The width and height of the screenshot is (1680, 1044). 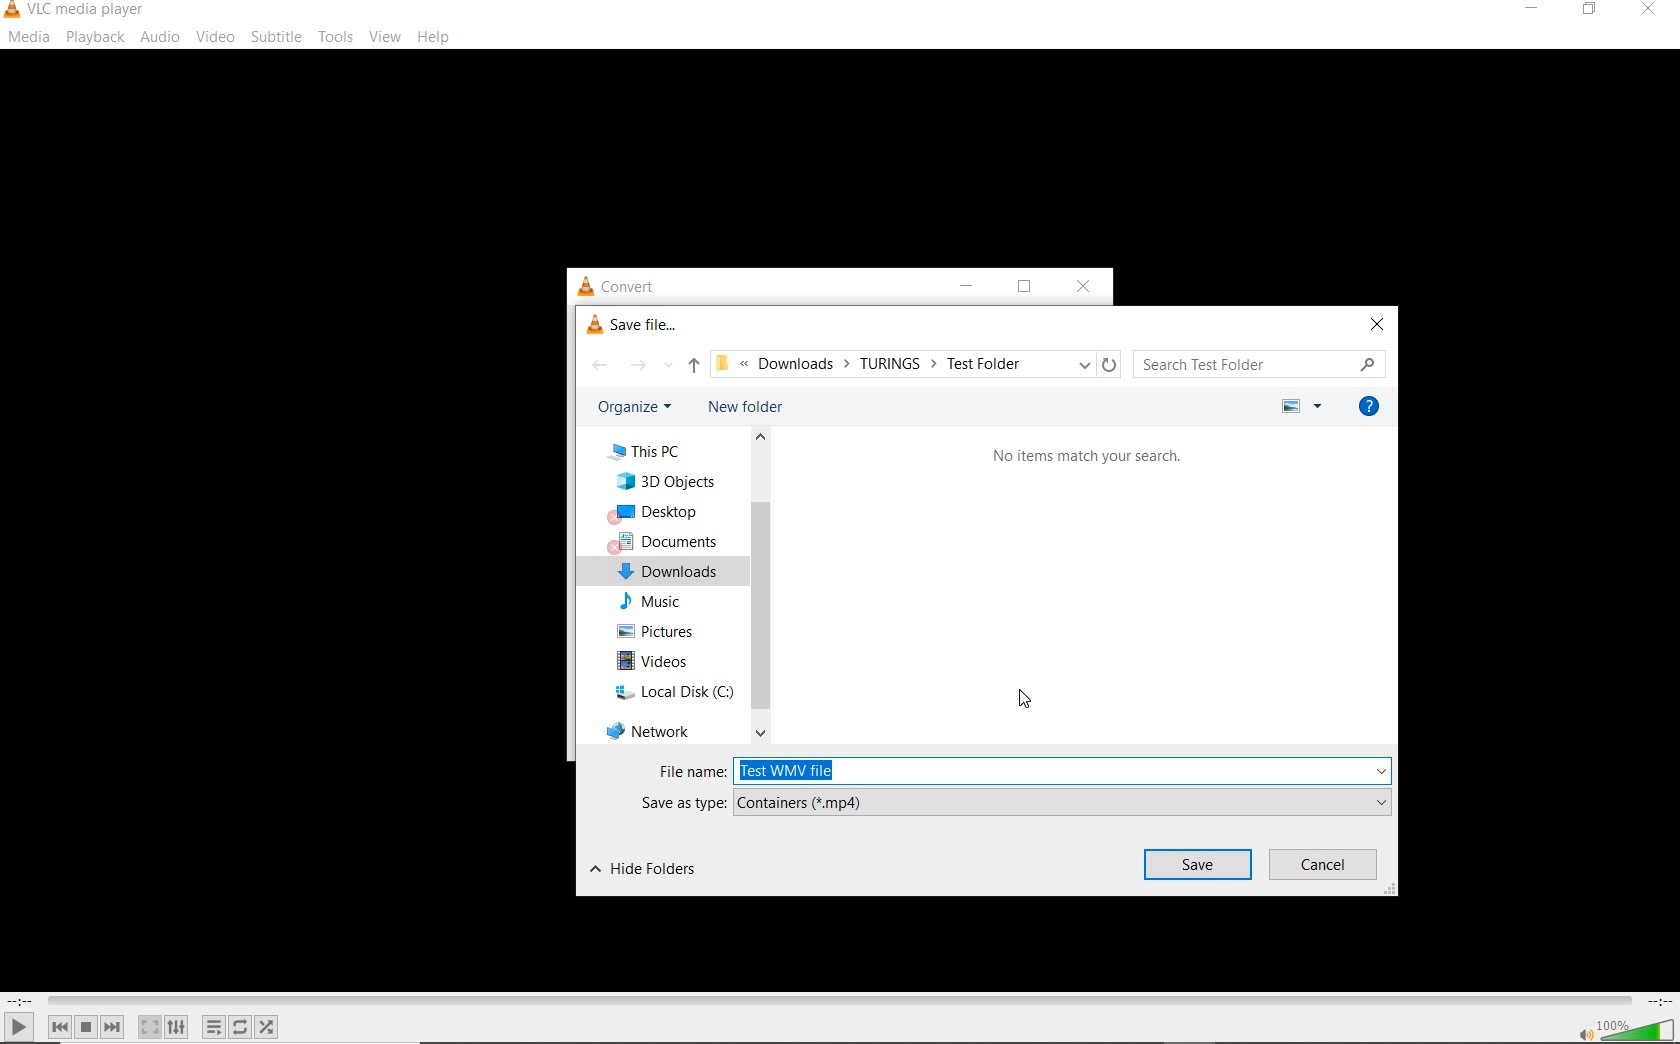 What do you see at coordinates (651, 452) in the screenshot?
I see `This PC` at bounding box center [651, 452].